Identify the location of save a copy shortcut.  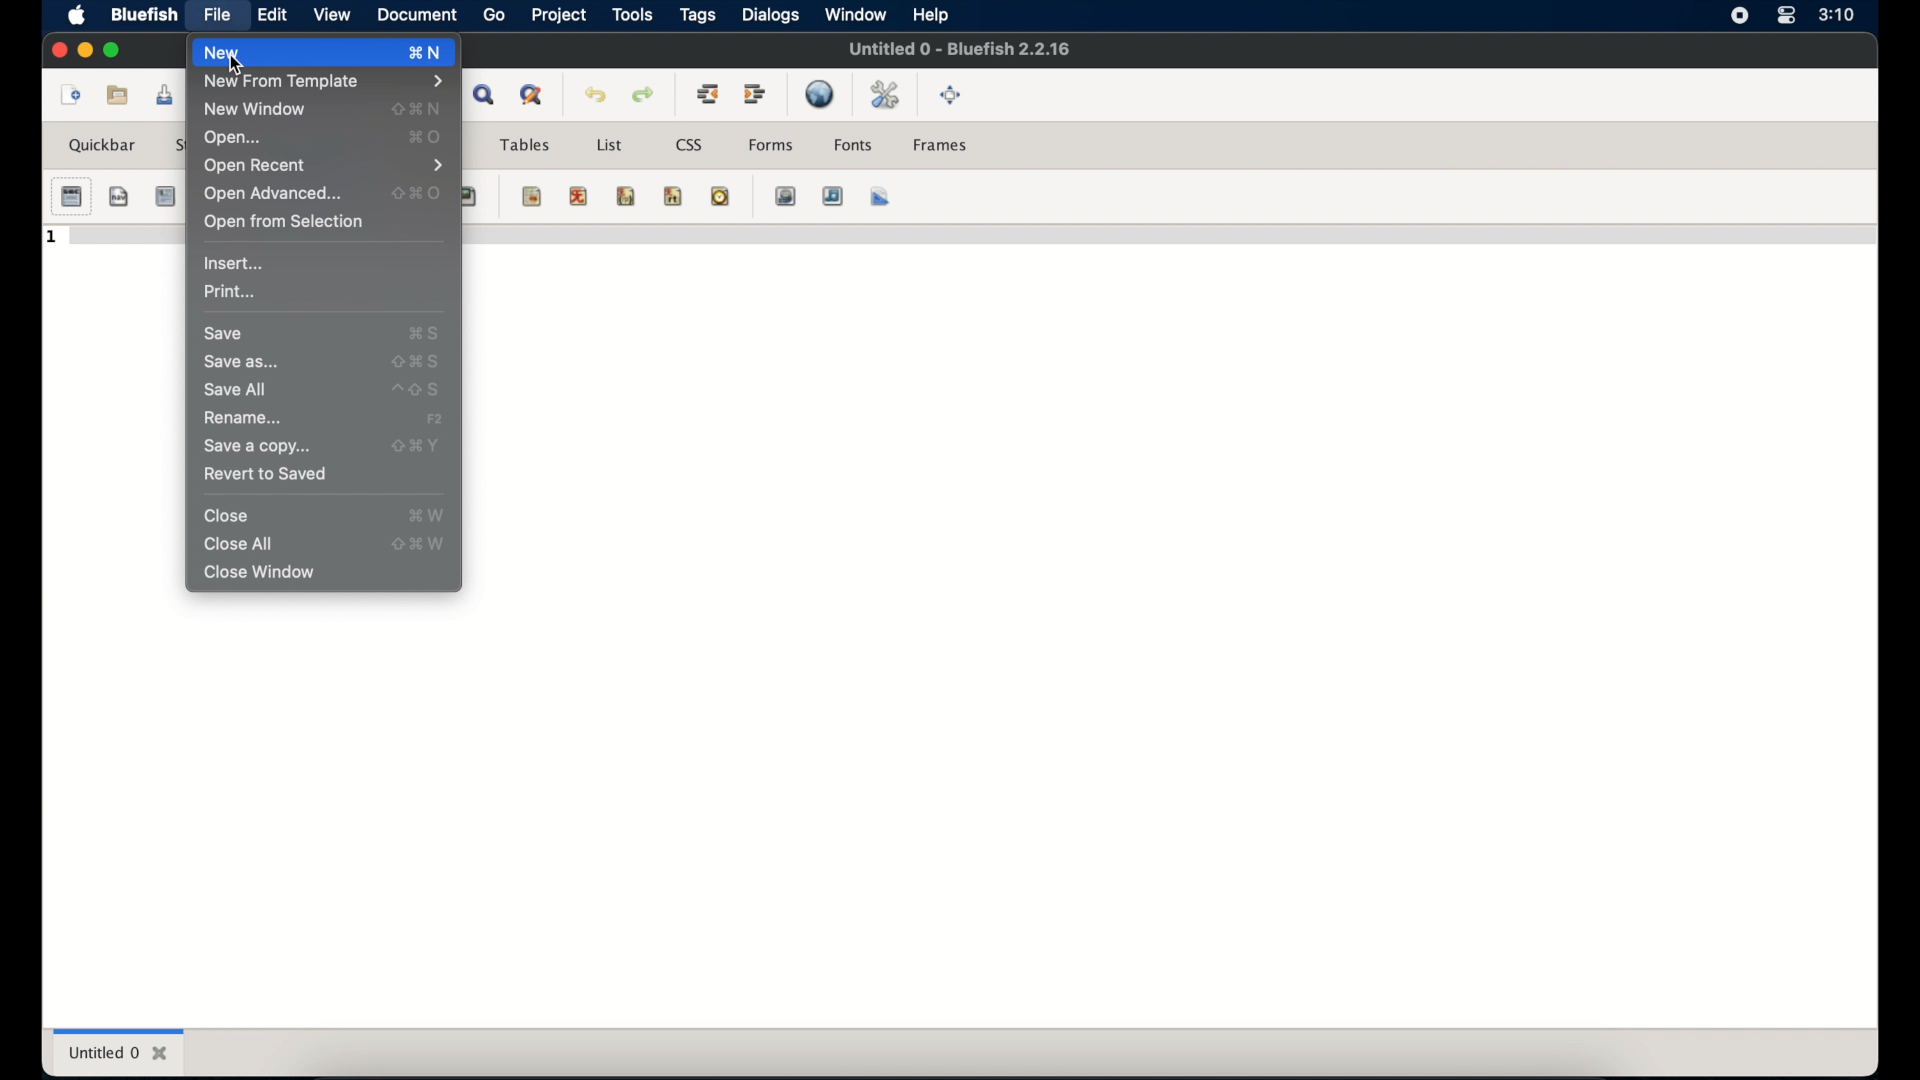
(416, 446).